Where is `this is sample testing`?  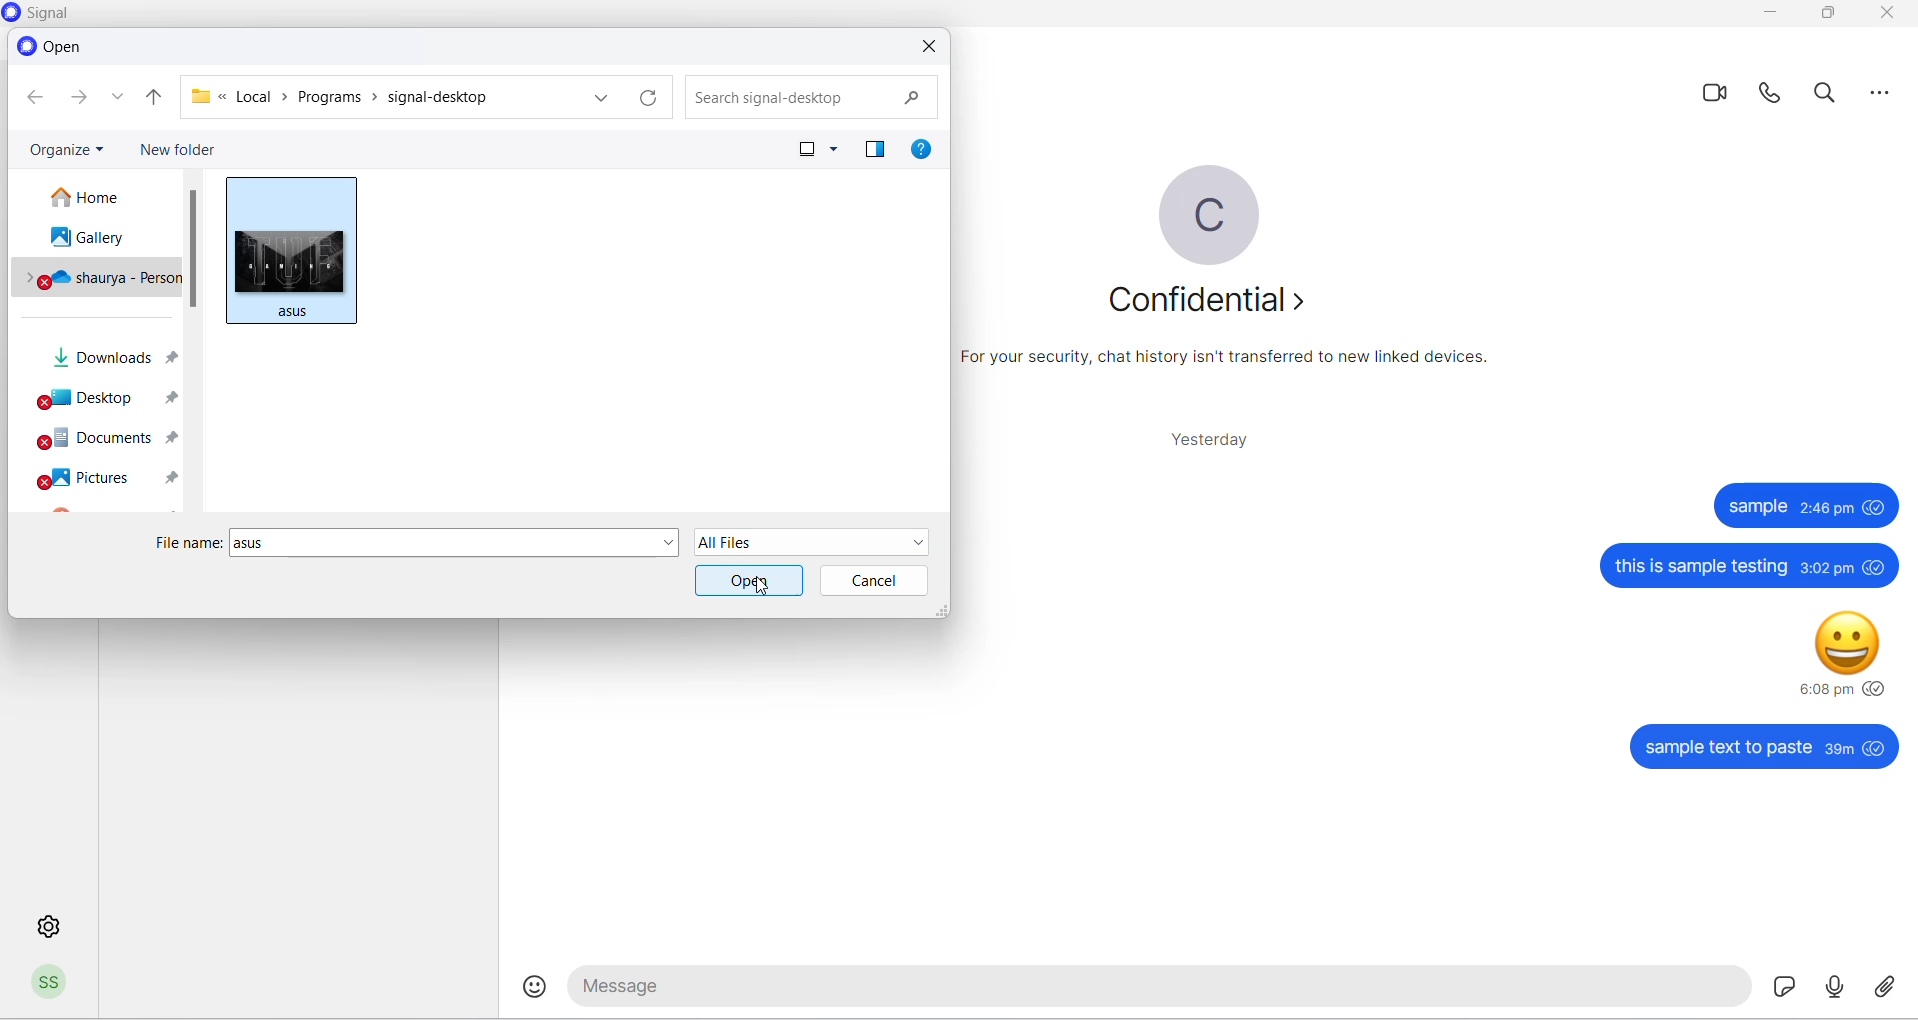
this is sample testing is located at coordinates (1701, 567).